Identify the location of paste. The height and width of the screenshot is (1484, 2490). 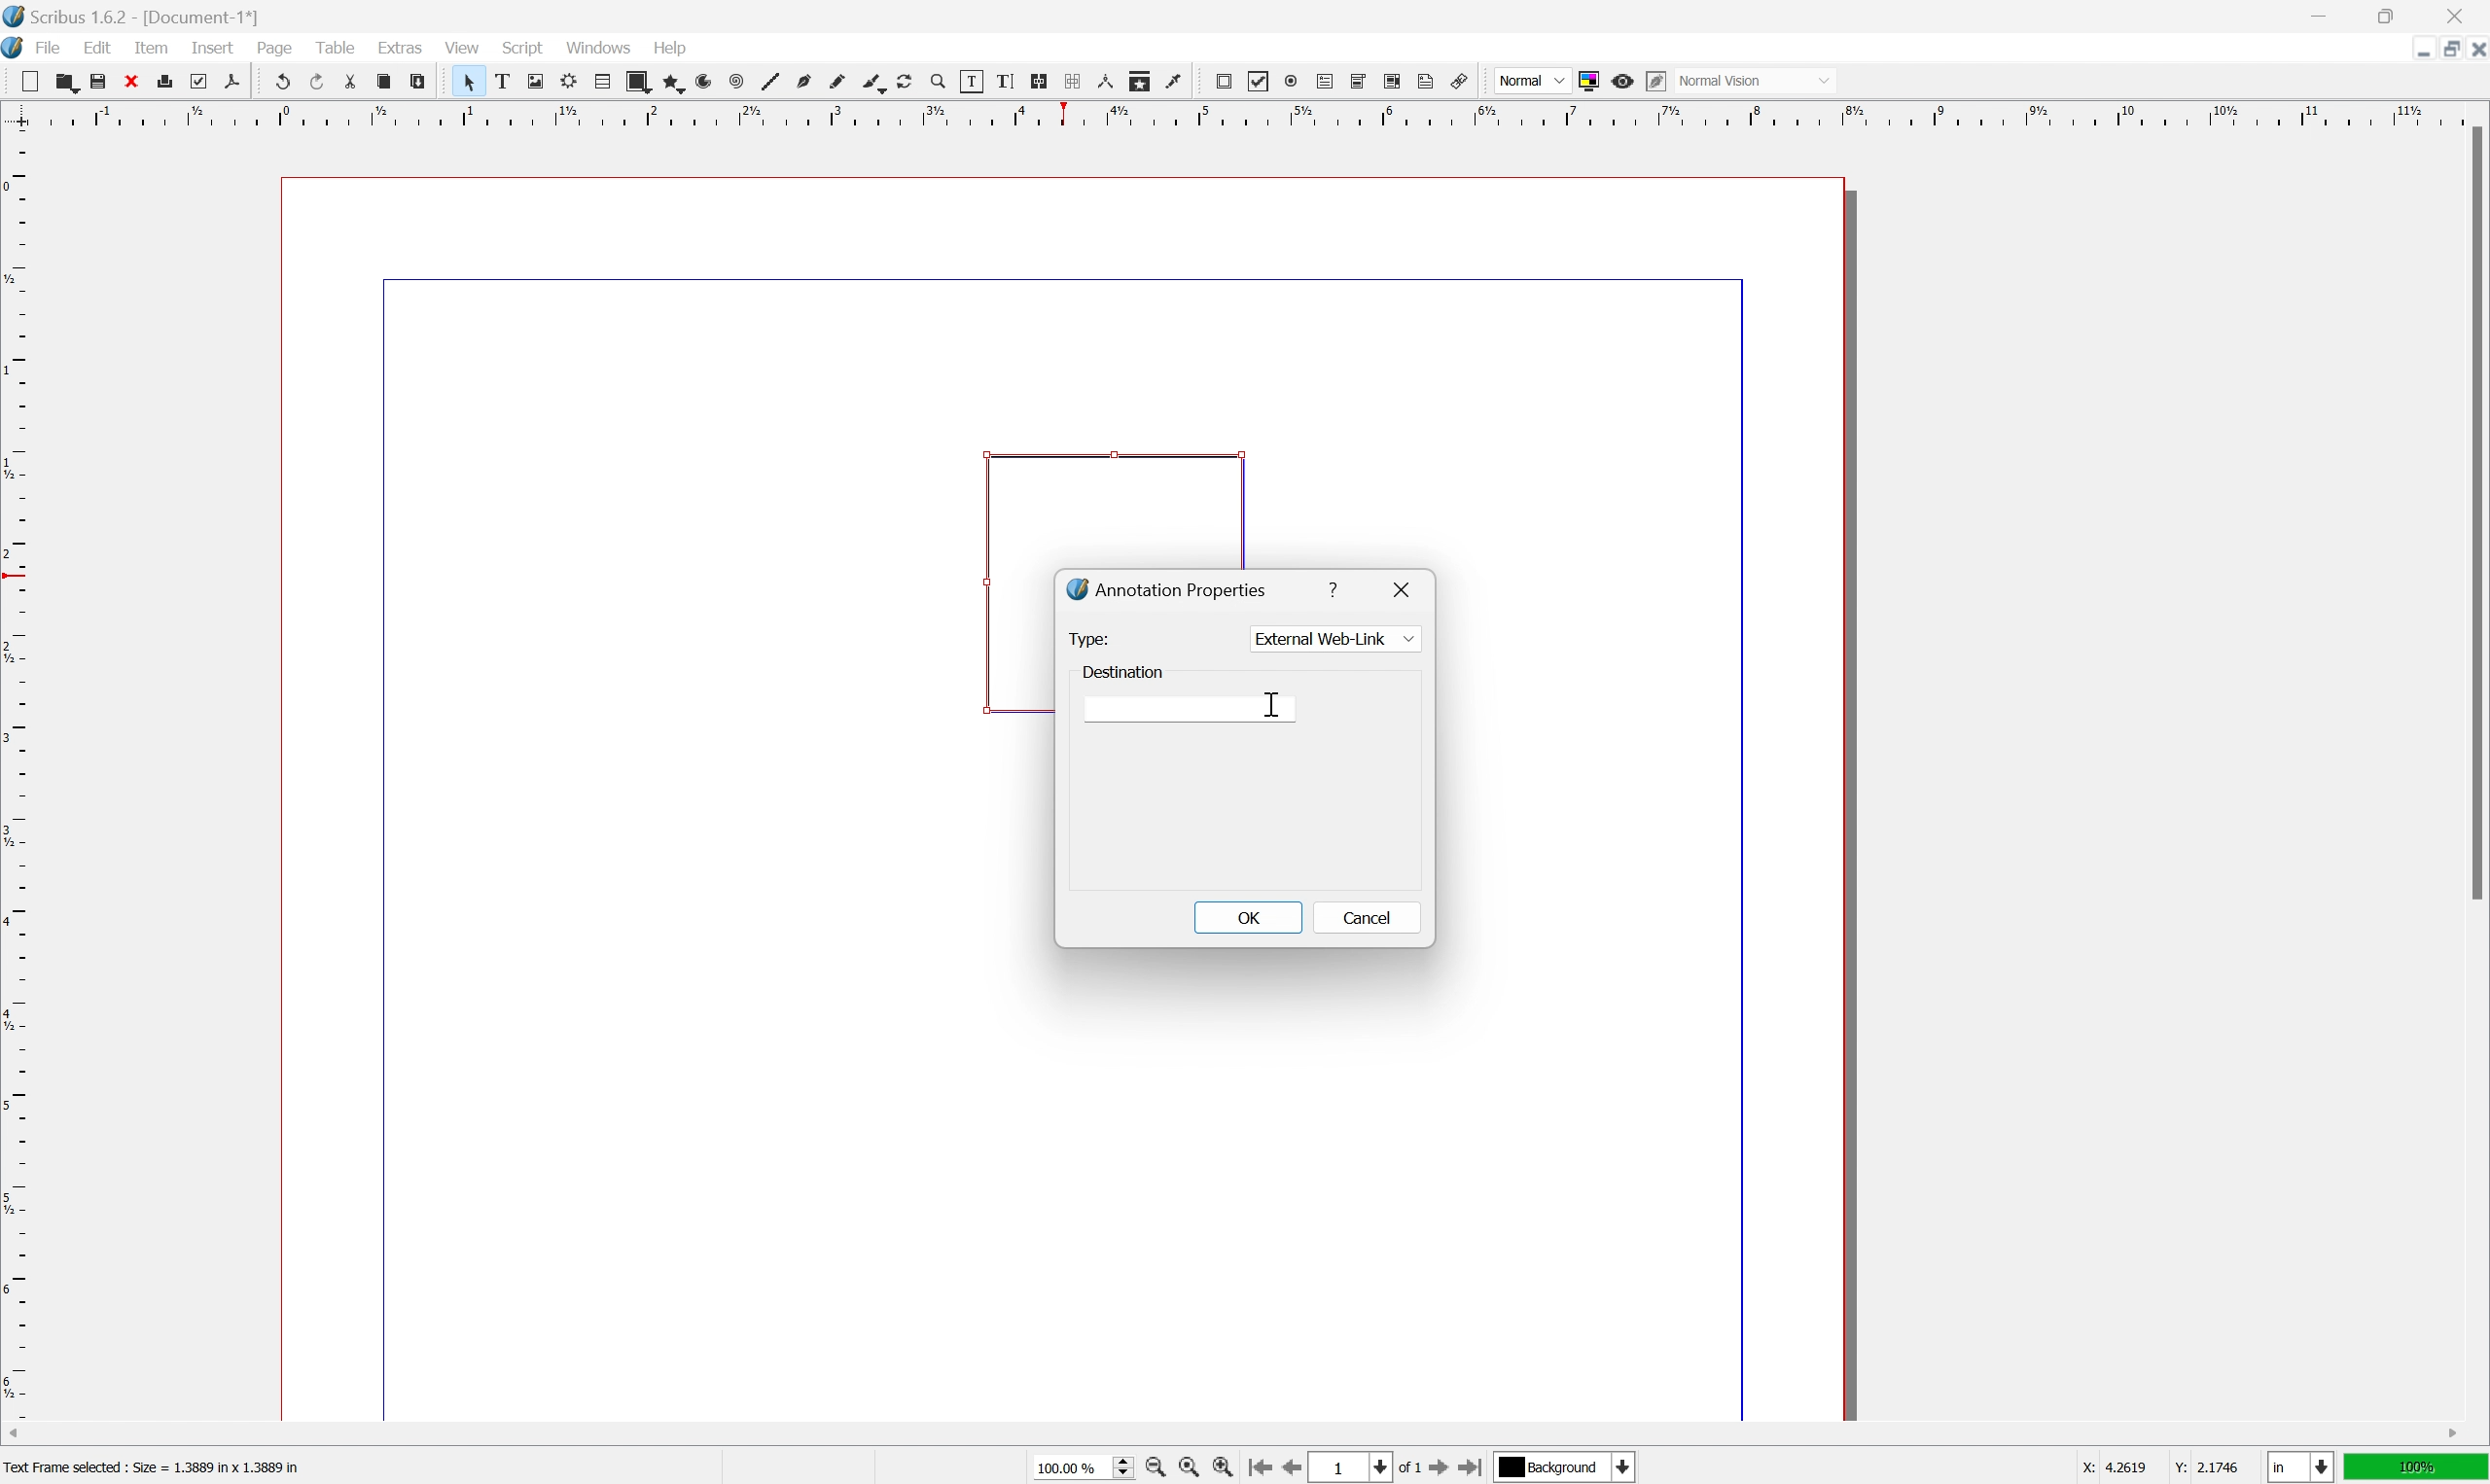
(416, 81).